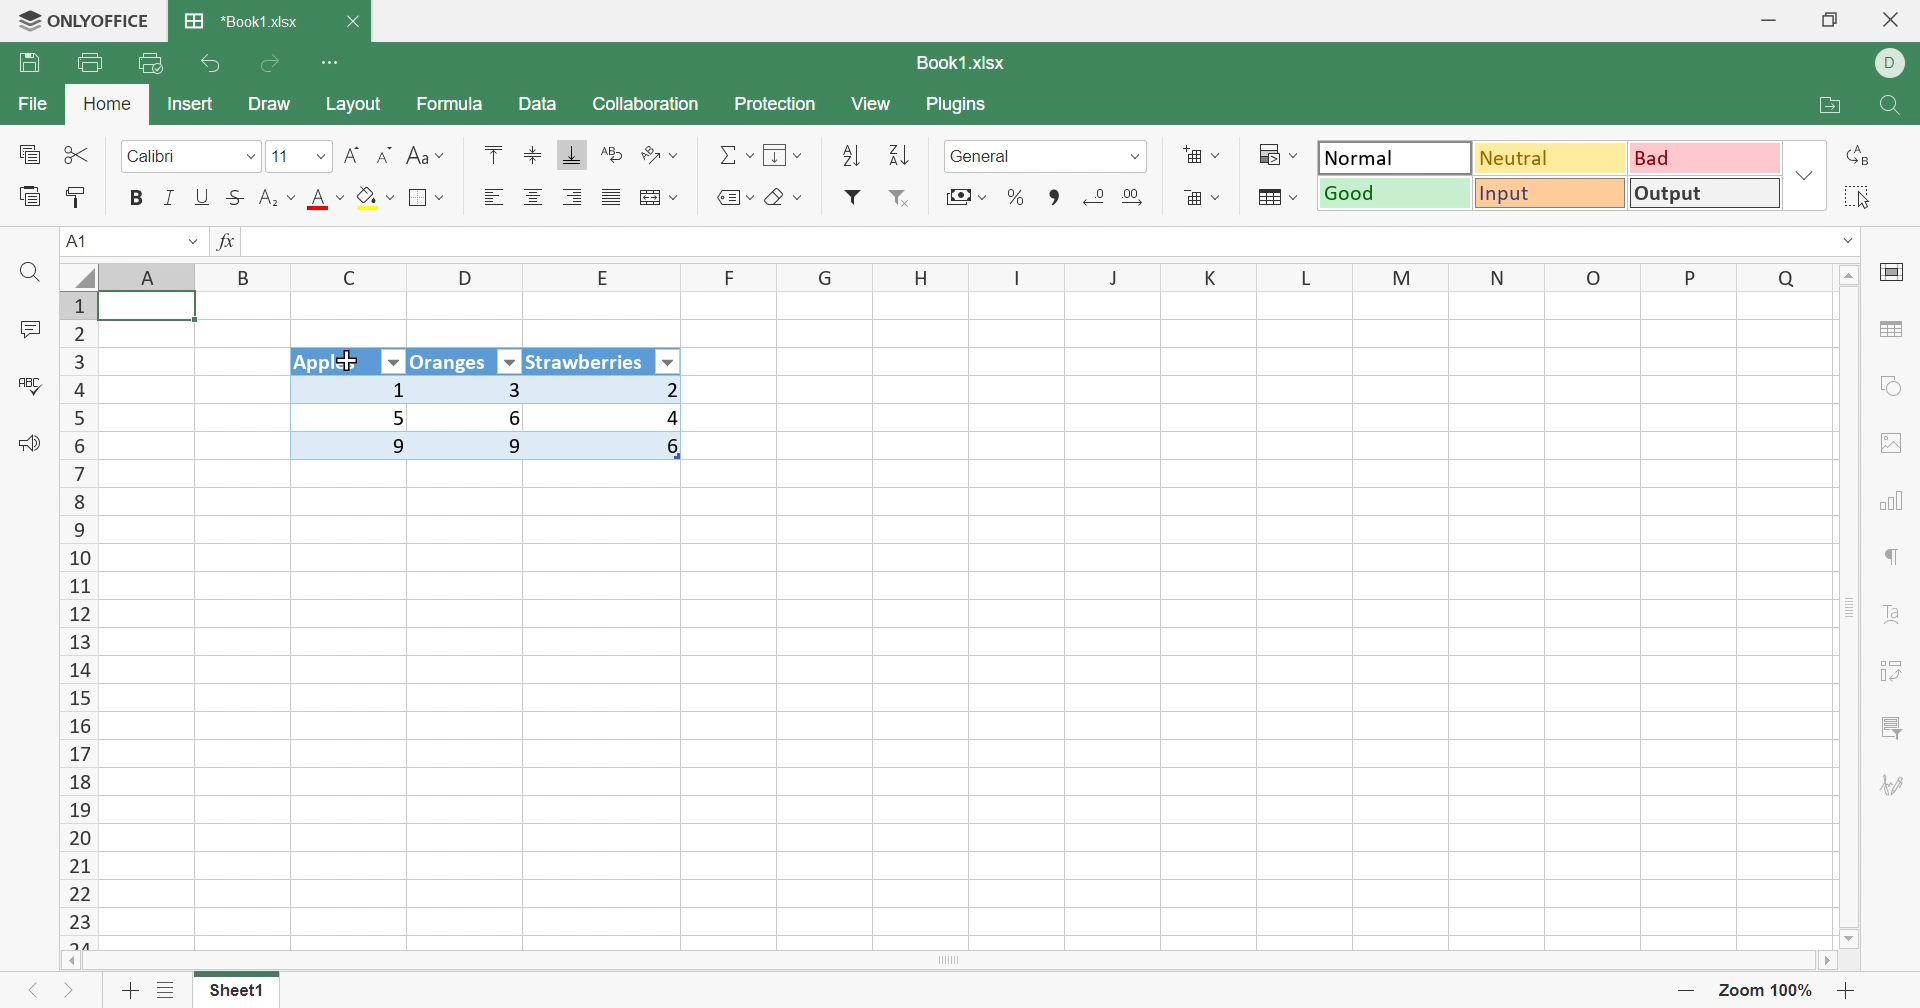 This screenshot has height=1008, width=1920. What do you see at coordinates (1865, 197) in the screenshot?
I see `Select all` at bounding box center [1865, 197].